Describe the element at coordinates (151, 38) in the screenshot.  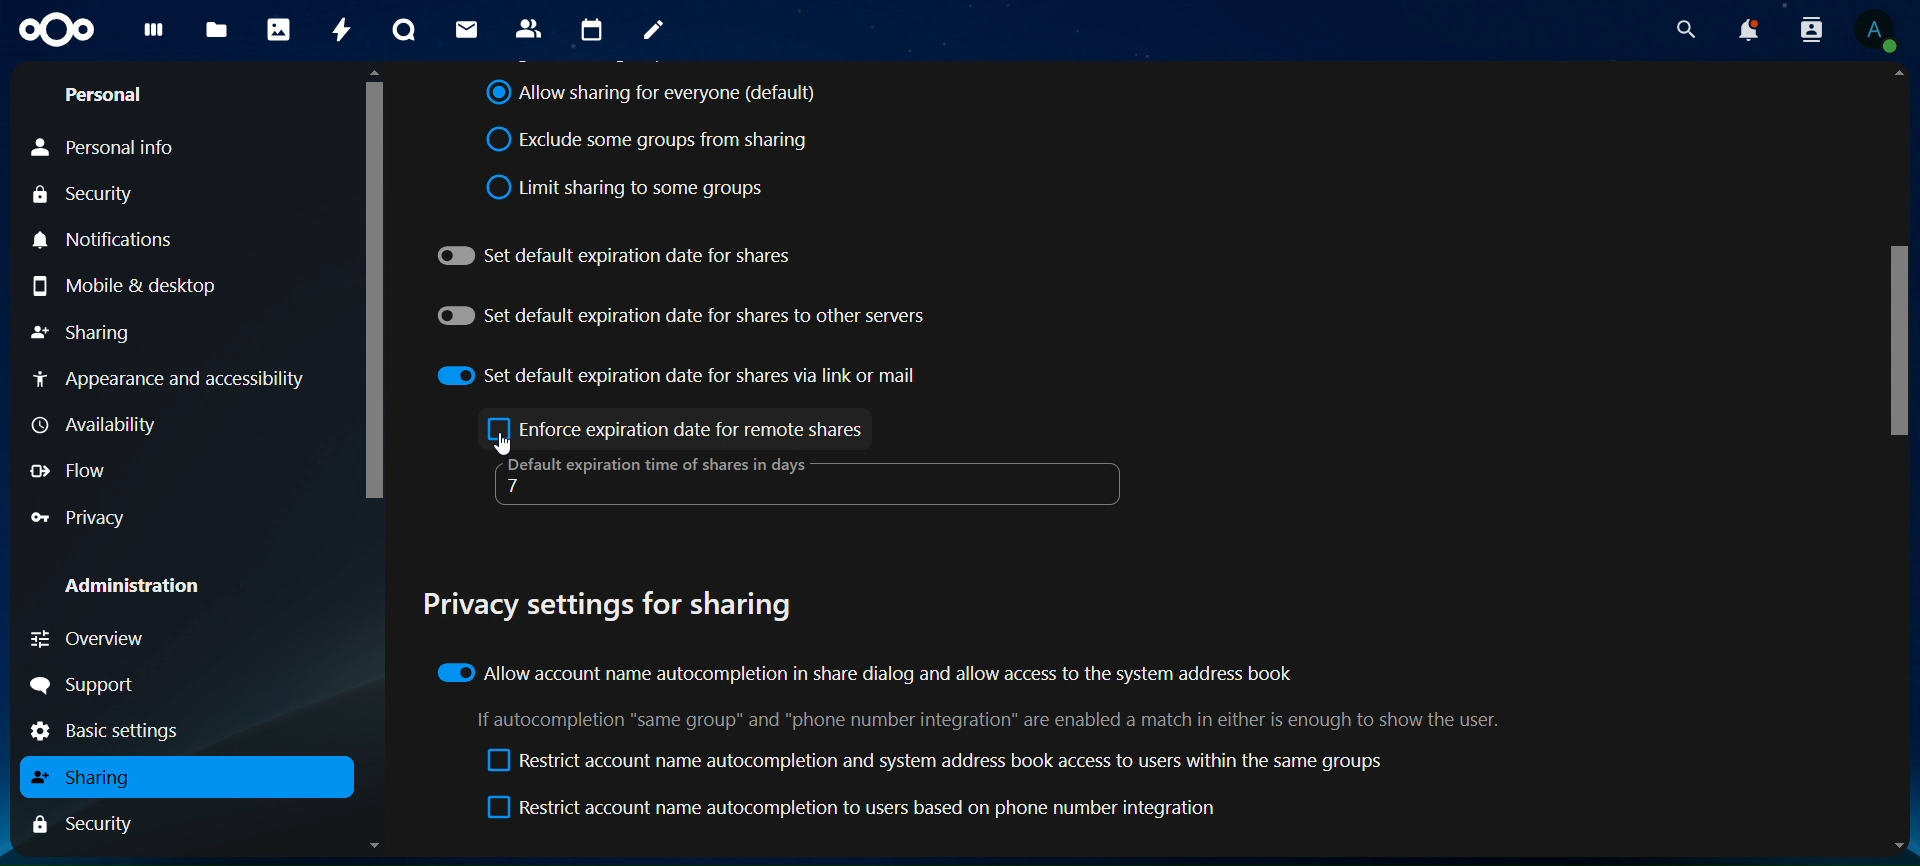
I see `dashboard` at that location.